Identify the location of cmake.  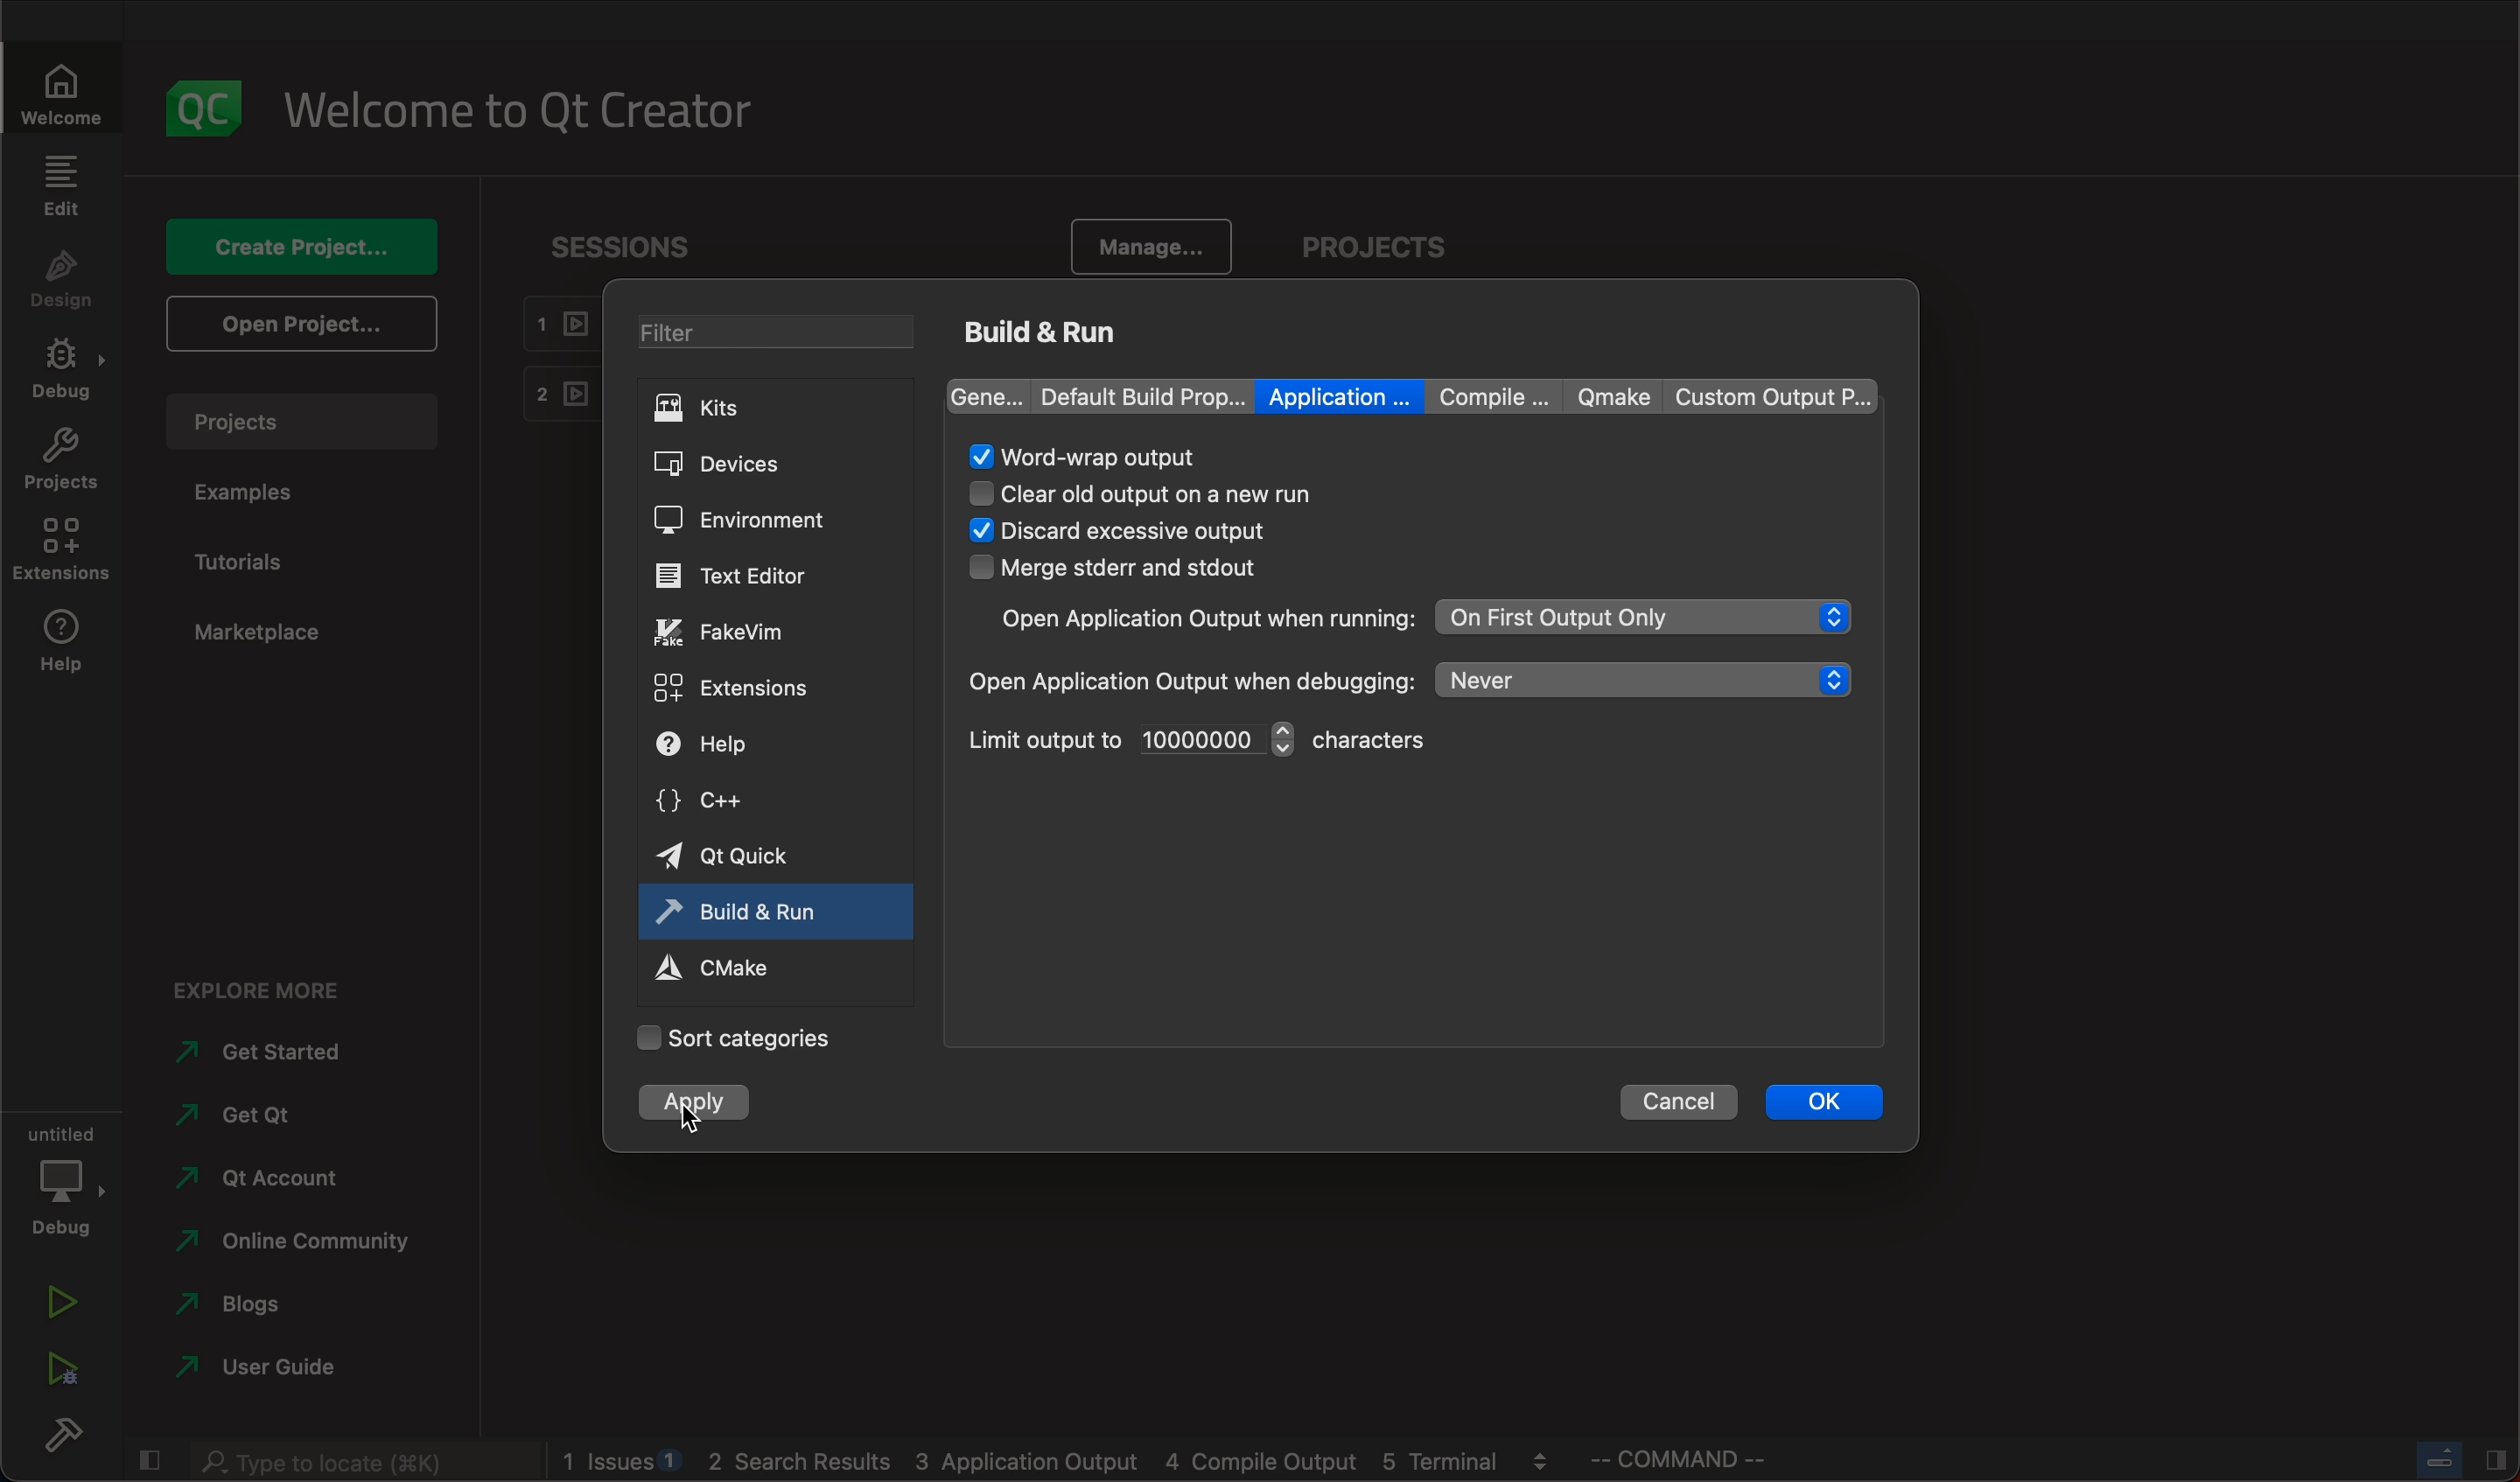
(732, 967).